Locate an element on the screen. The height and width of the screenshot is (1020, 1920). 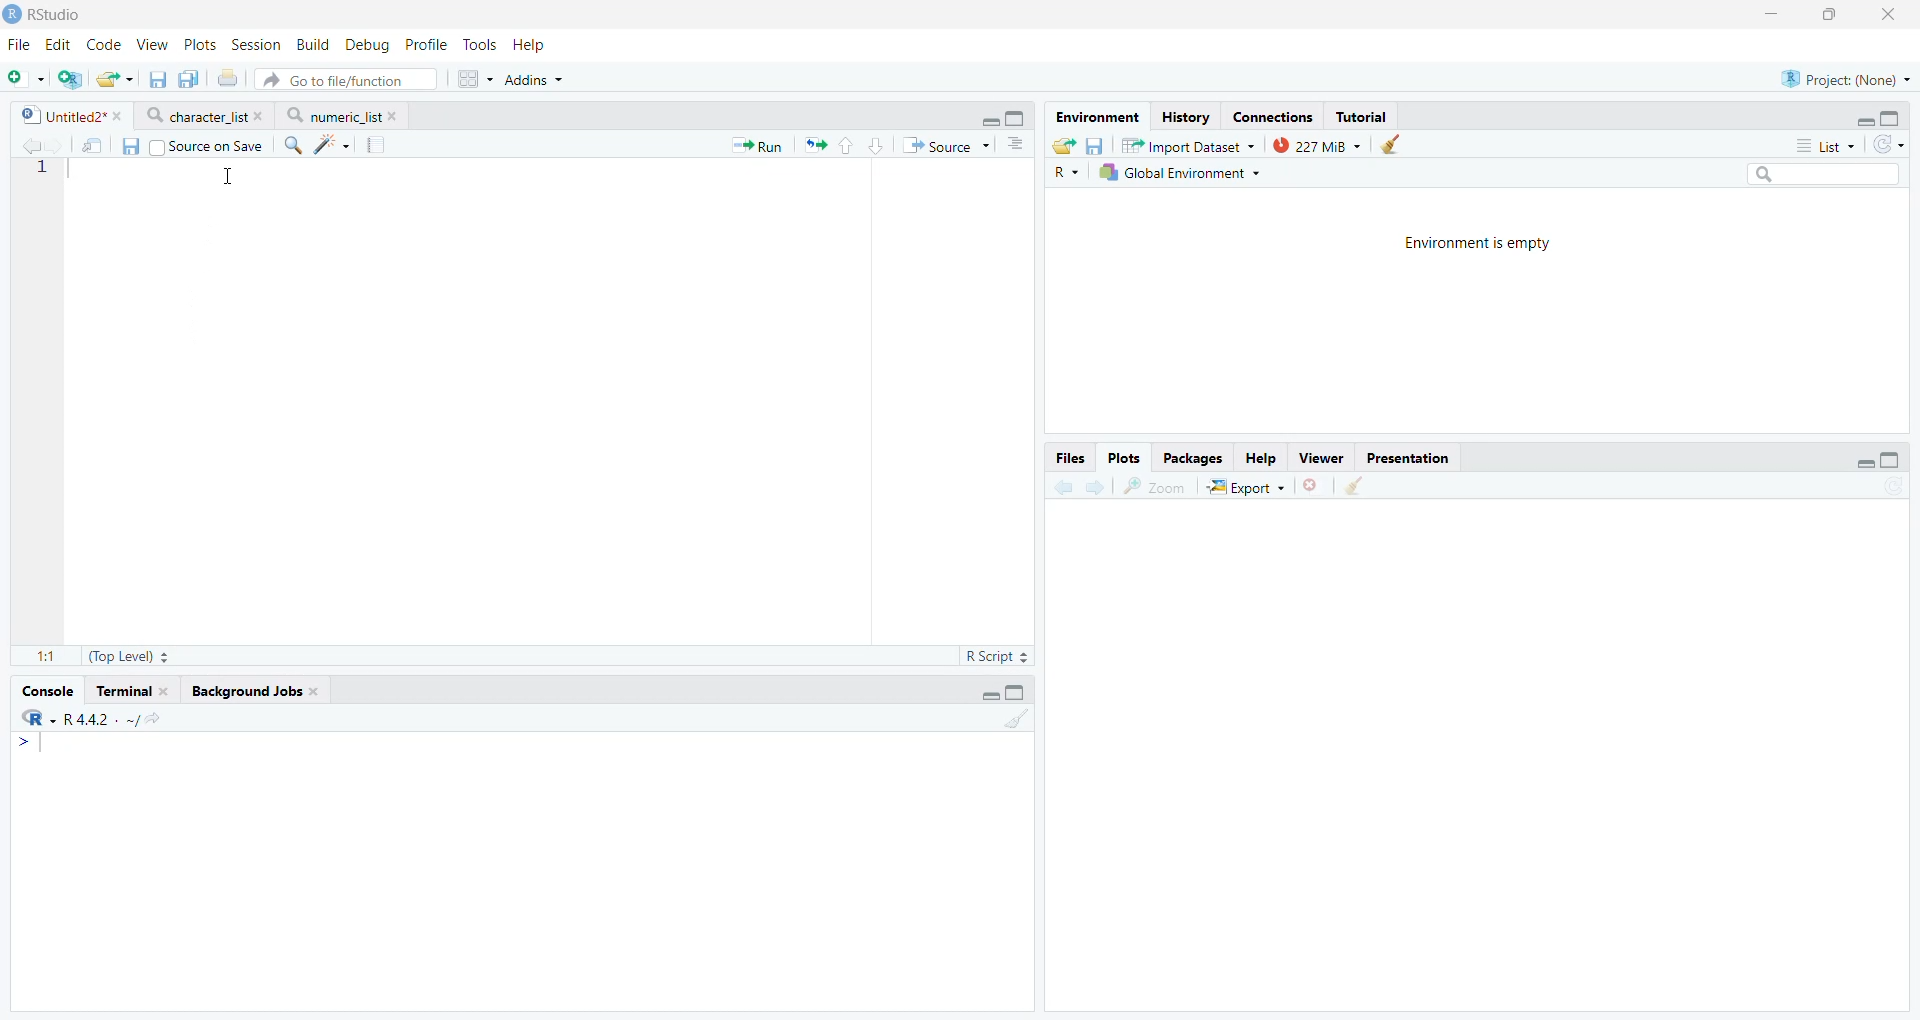
Presentation is located at coordinates (1409, 456).